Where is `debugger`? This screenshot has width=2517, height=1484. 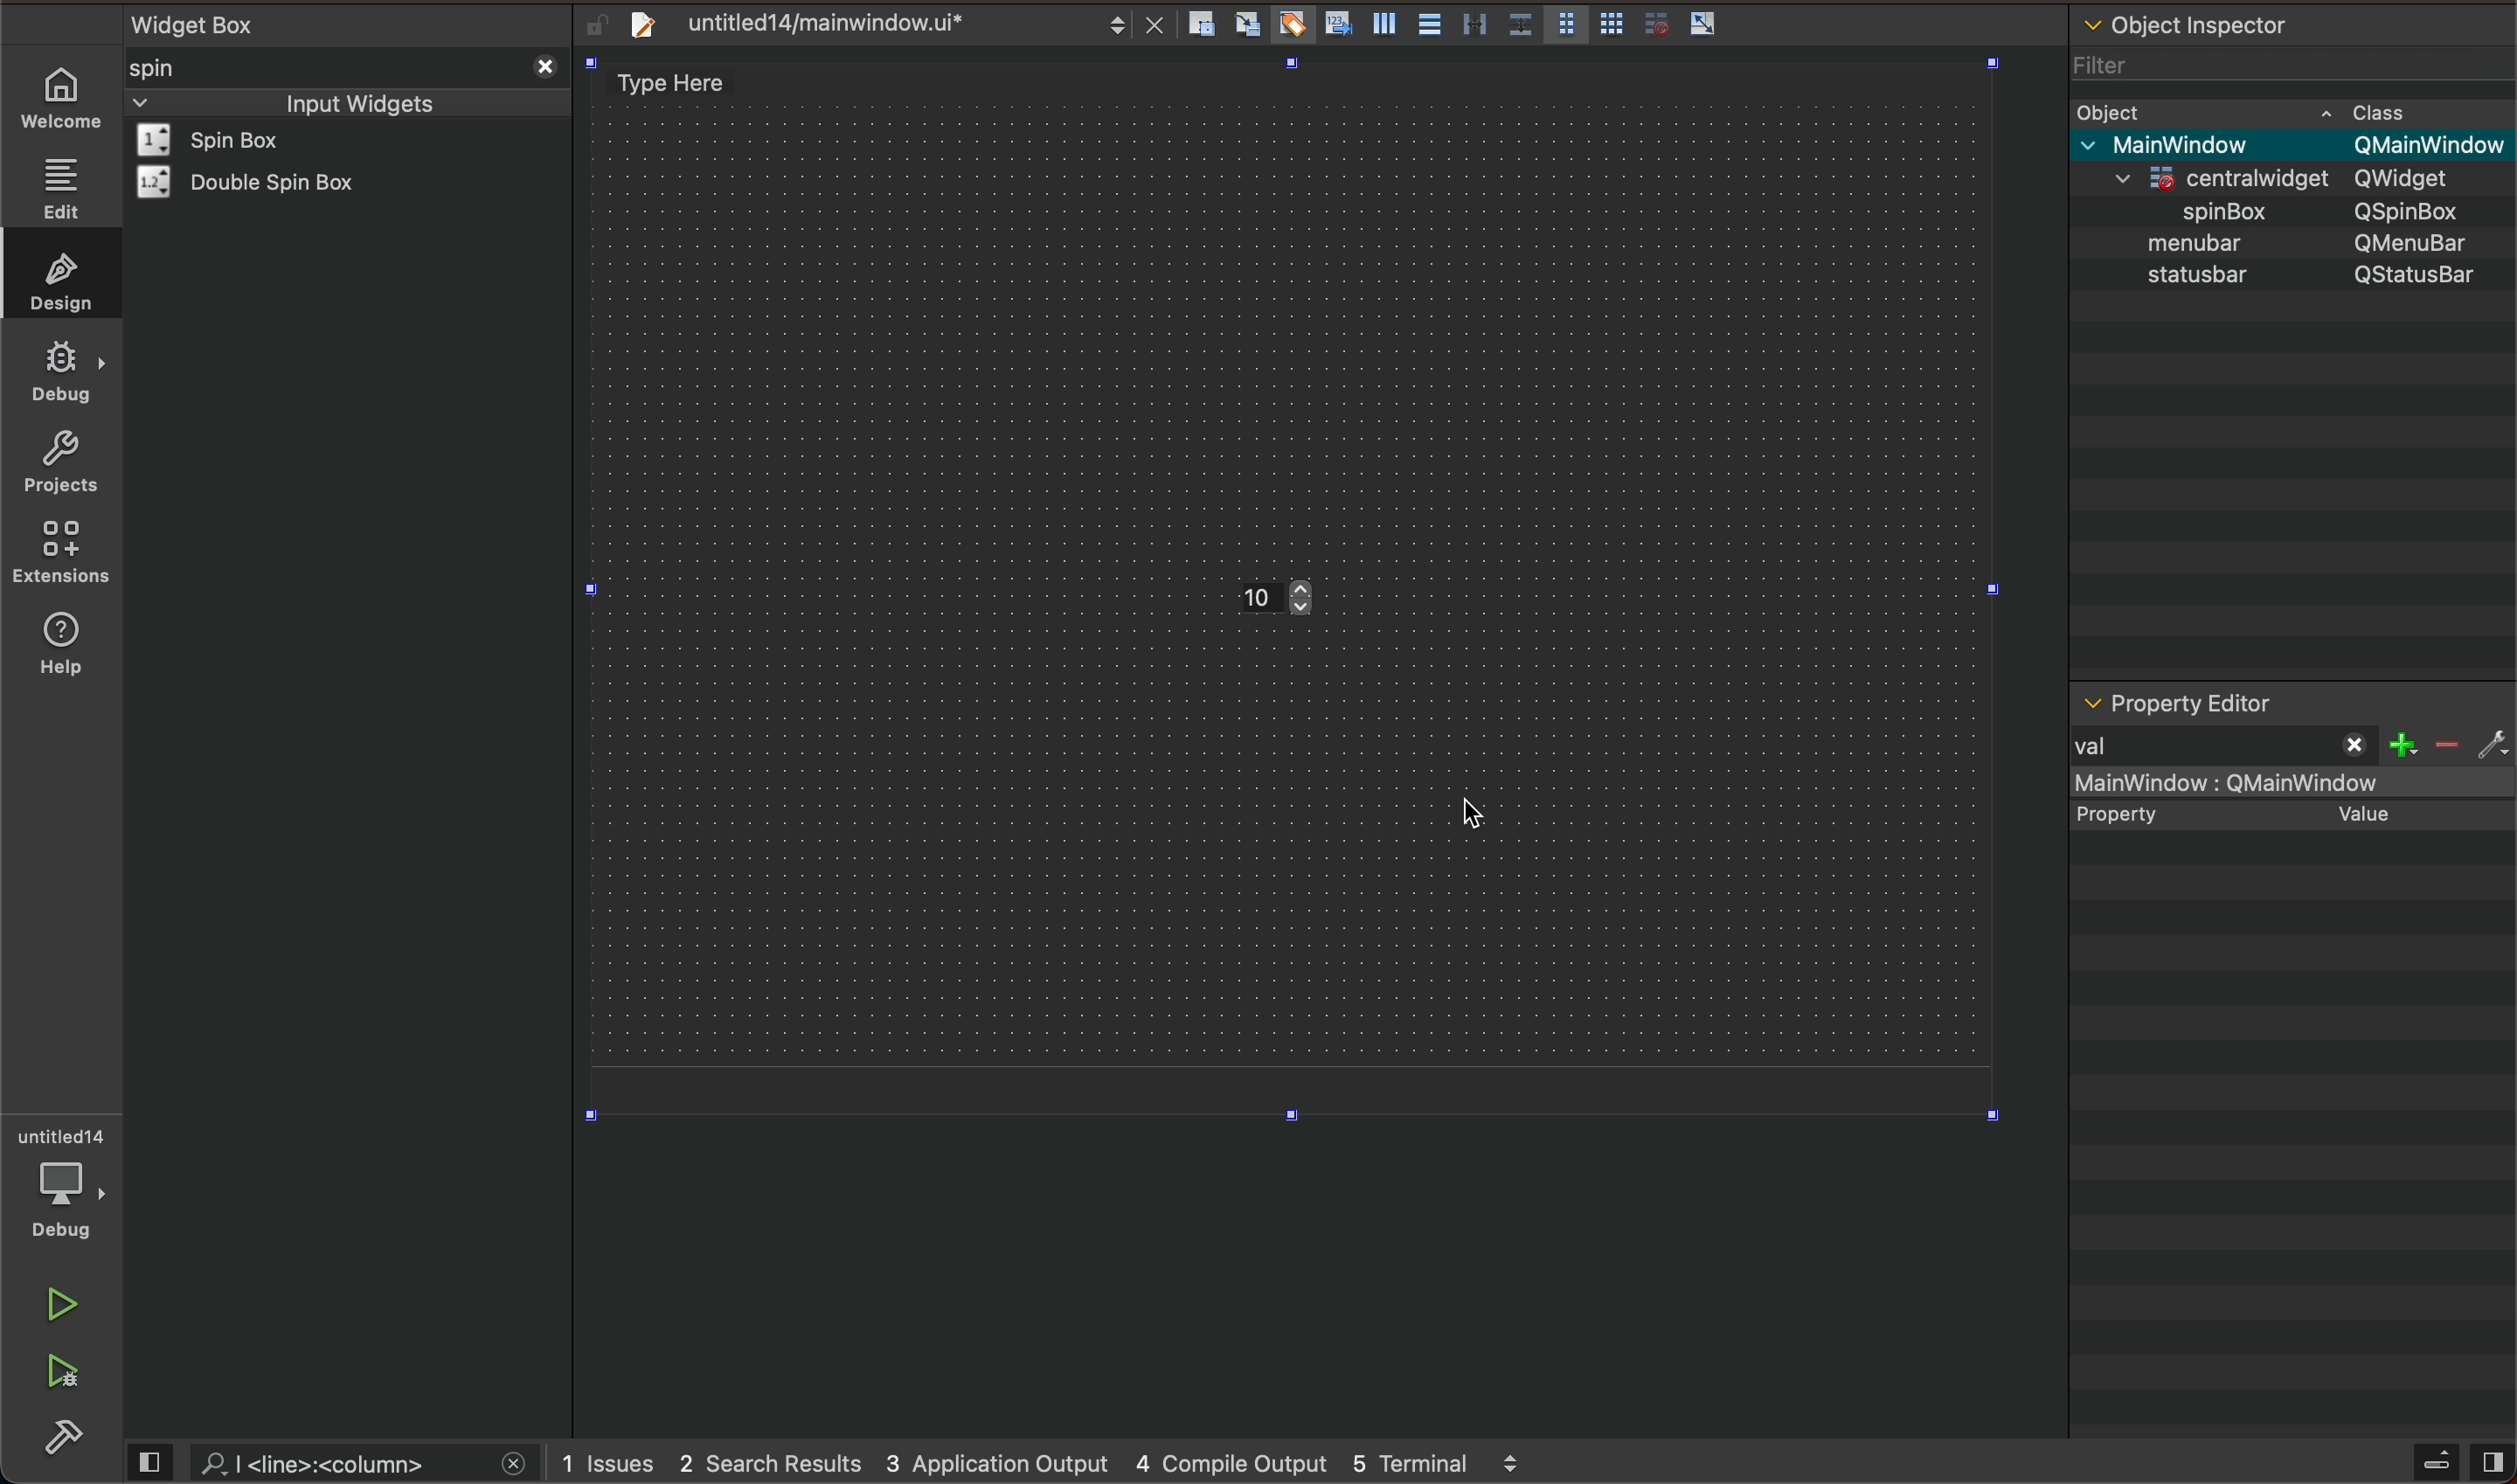
debugger is located at coordinates (65, 1183).